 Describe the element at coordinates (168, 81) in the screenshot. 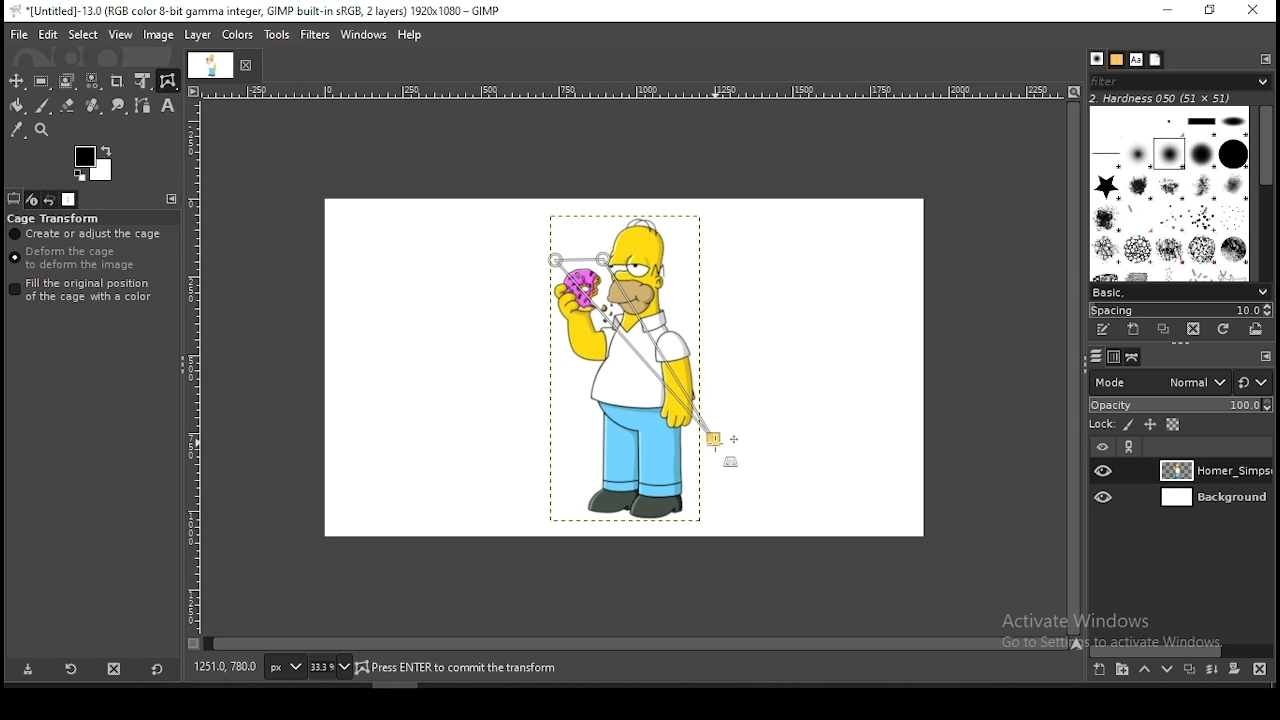

I see `cage transform` at that location.